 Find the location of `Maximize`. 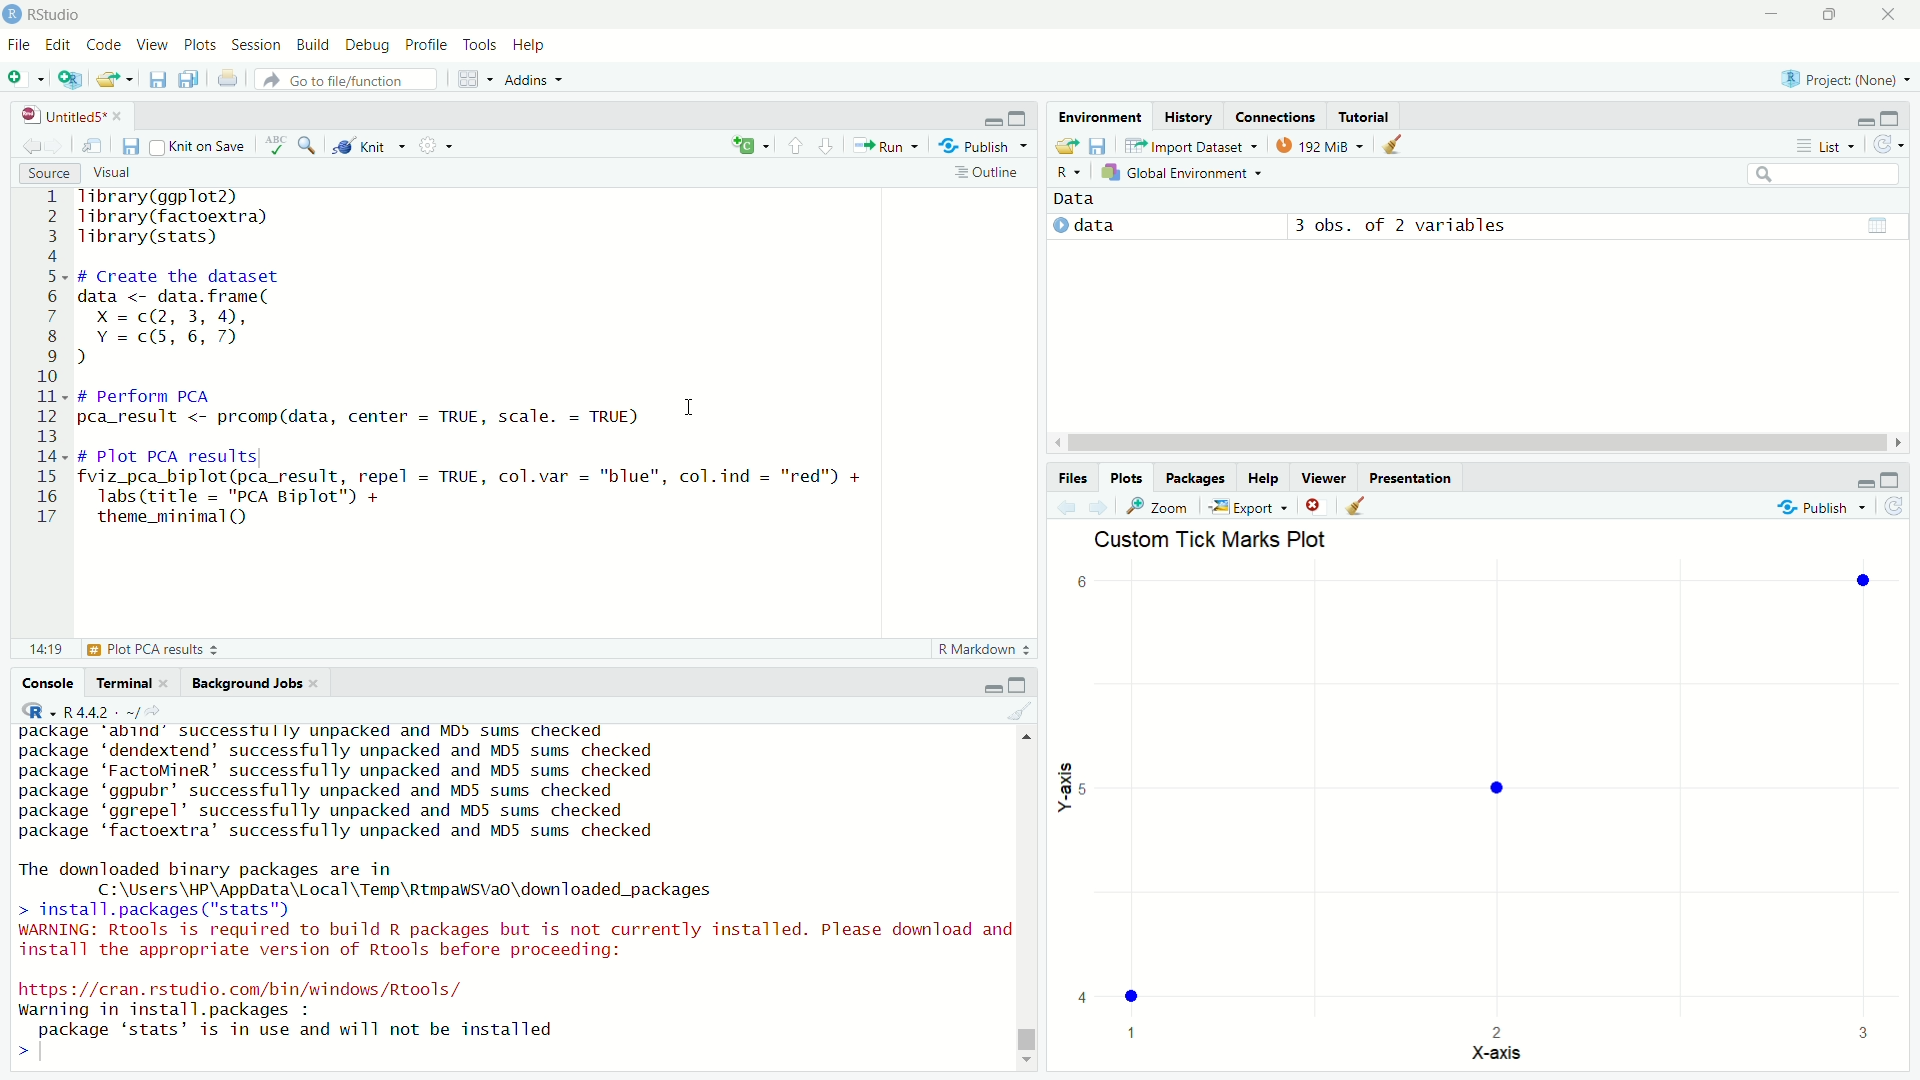

Maximize is located at coordinates (1827, 15).